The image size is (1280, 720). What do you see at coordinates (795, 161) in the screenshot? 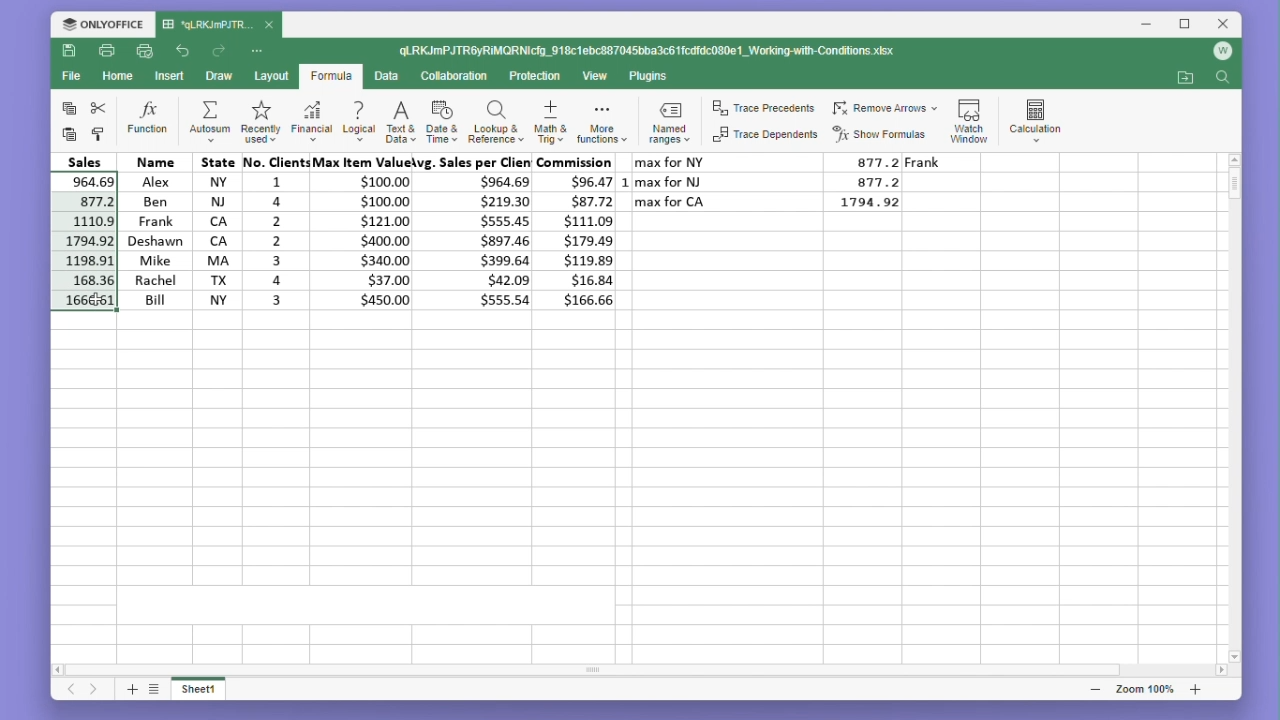
I see `max for NY 877.2 Frank` at bounding box center [795, 161].